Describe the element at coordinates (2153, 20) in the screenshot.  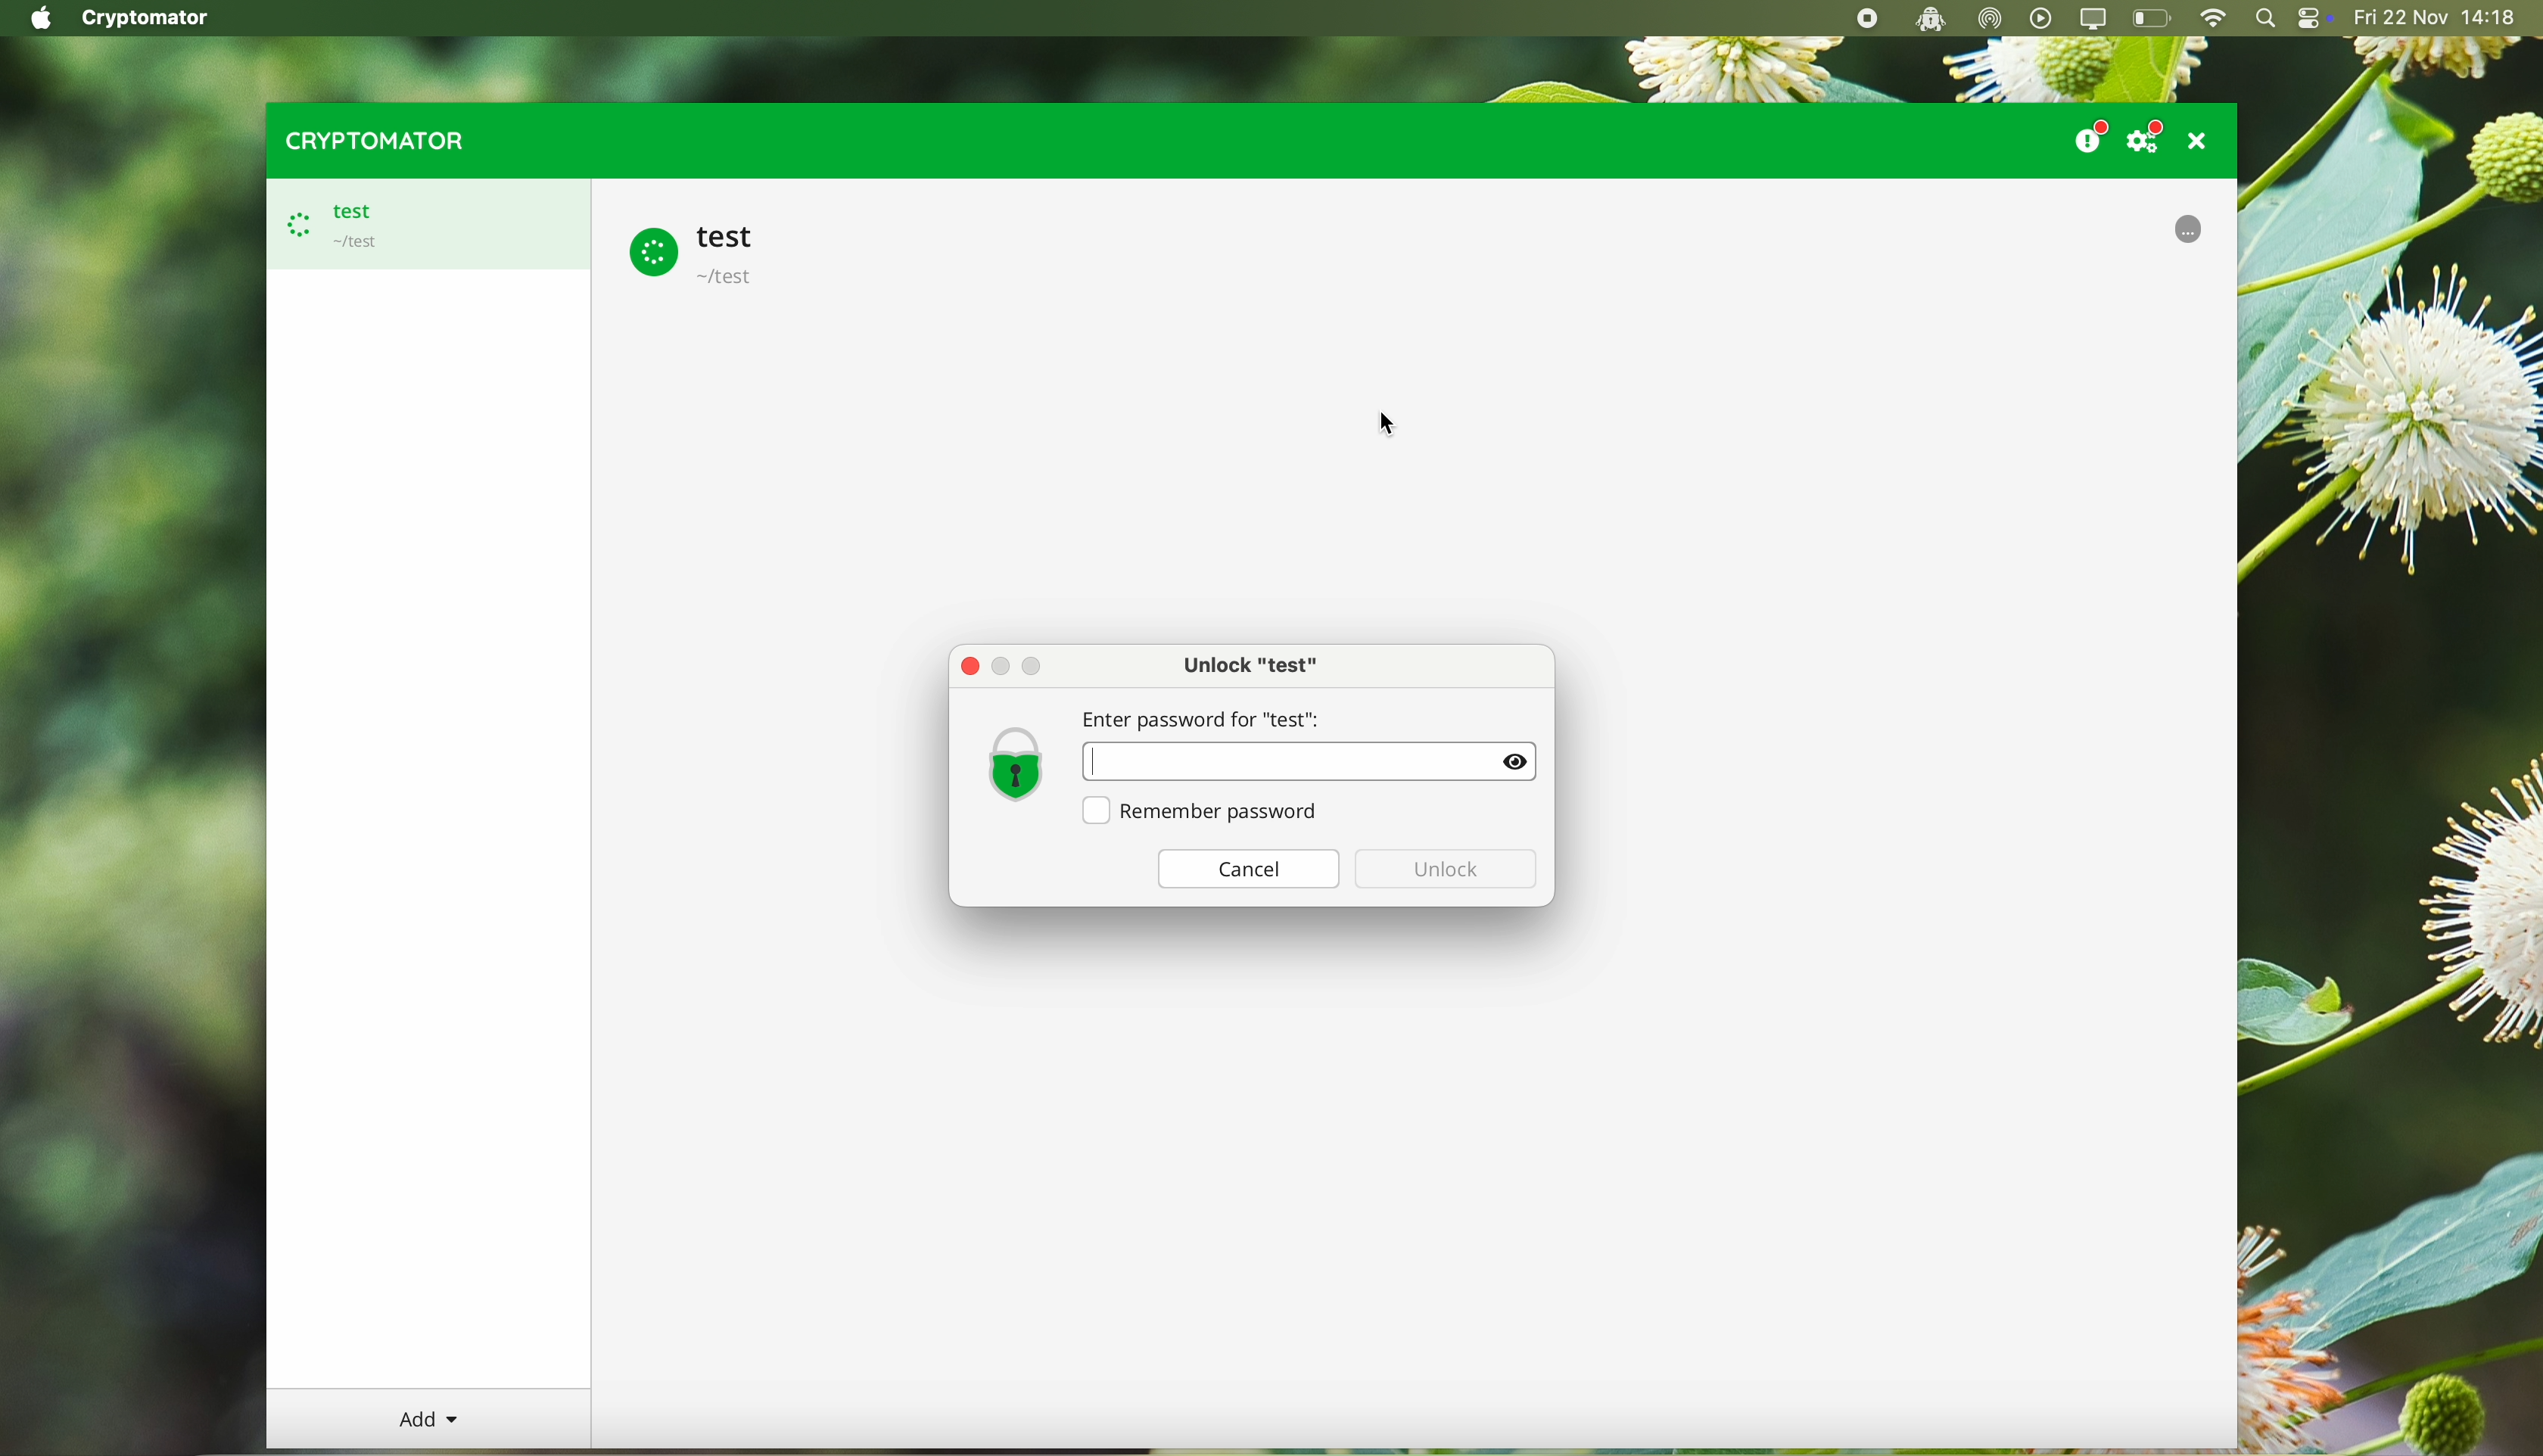
I see `battery` at that location.